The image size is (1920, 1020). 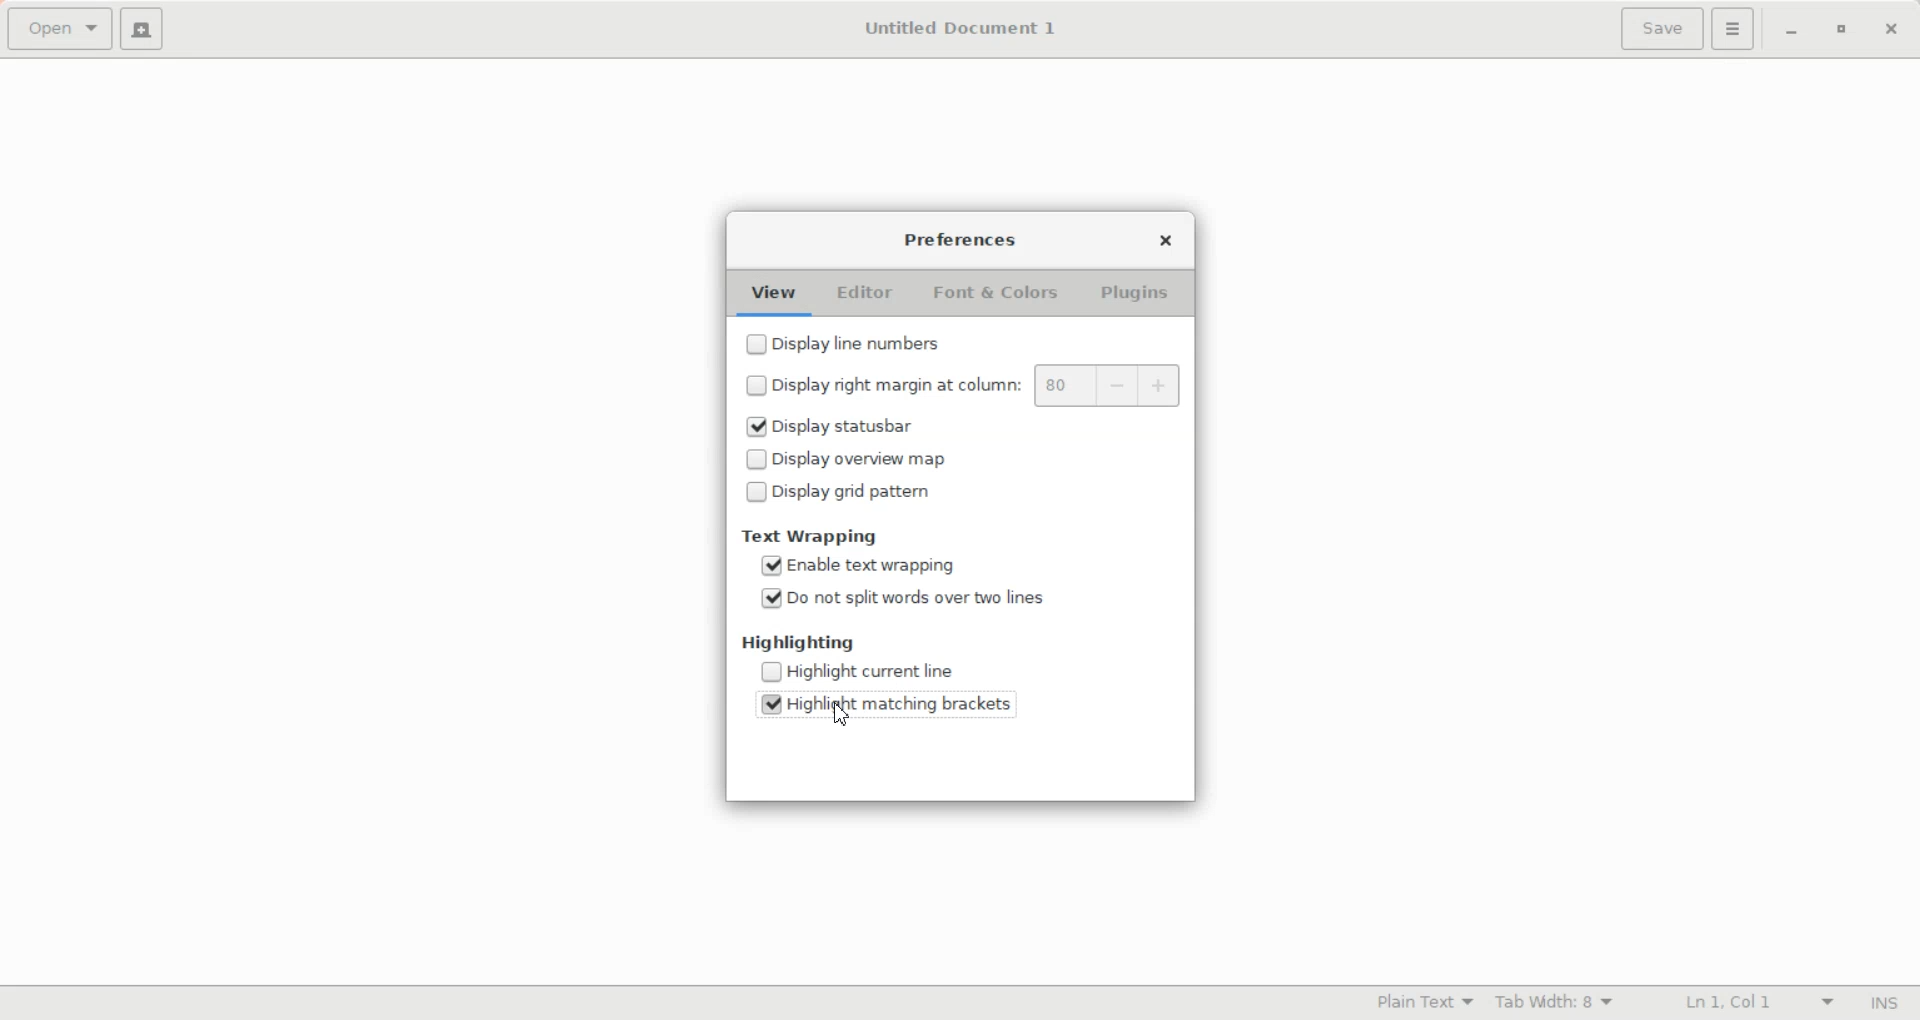 I want to click on Highlighting Mode, so click(x=1422, y=1003).